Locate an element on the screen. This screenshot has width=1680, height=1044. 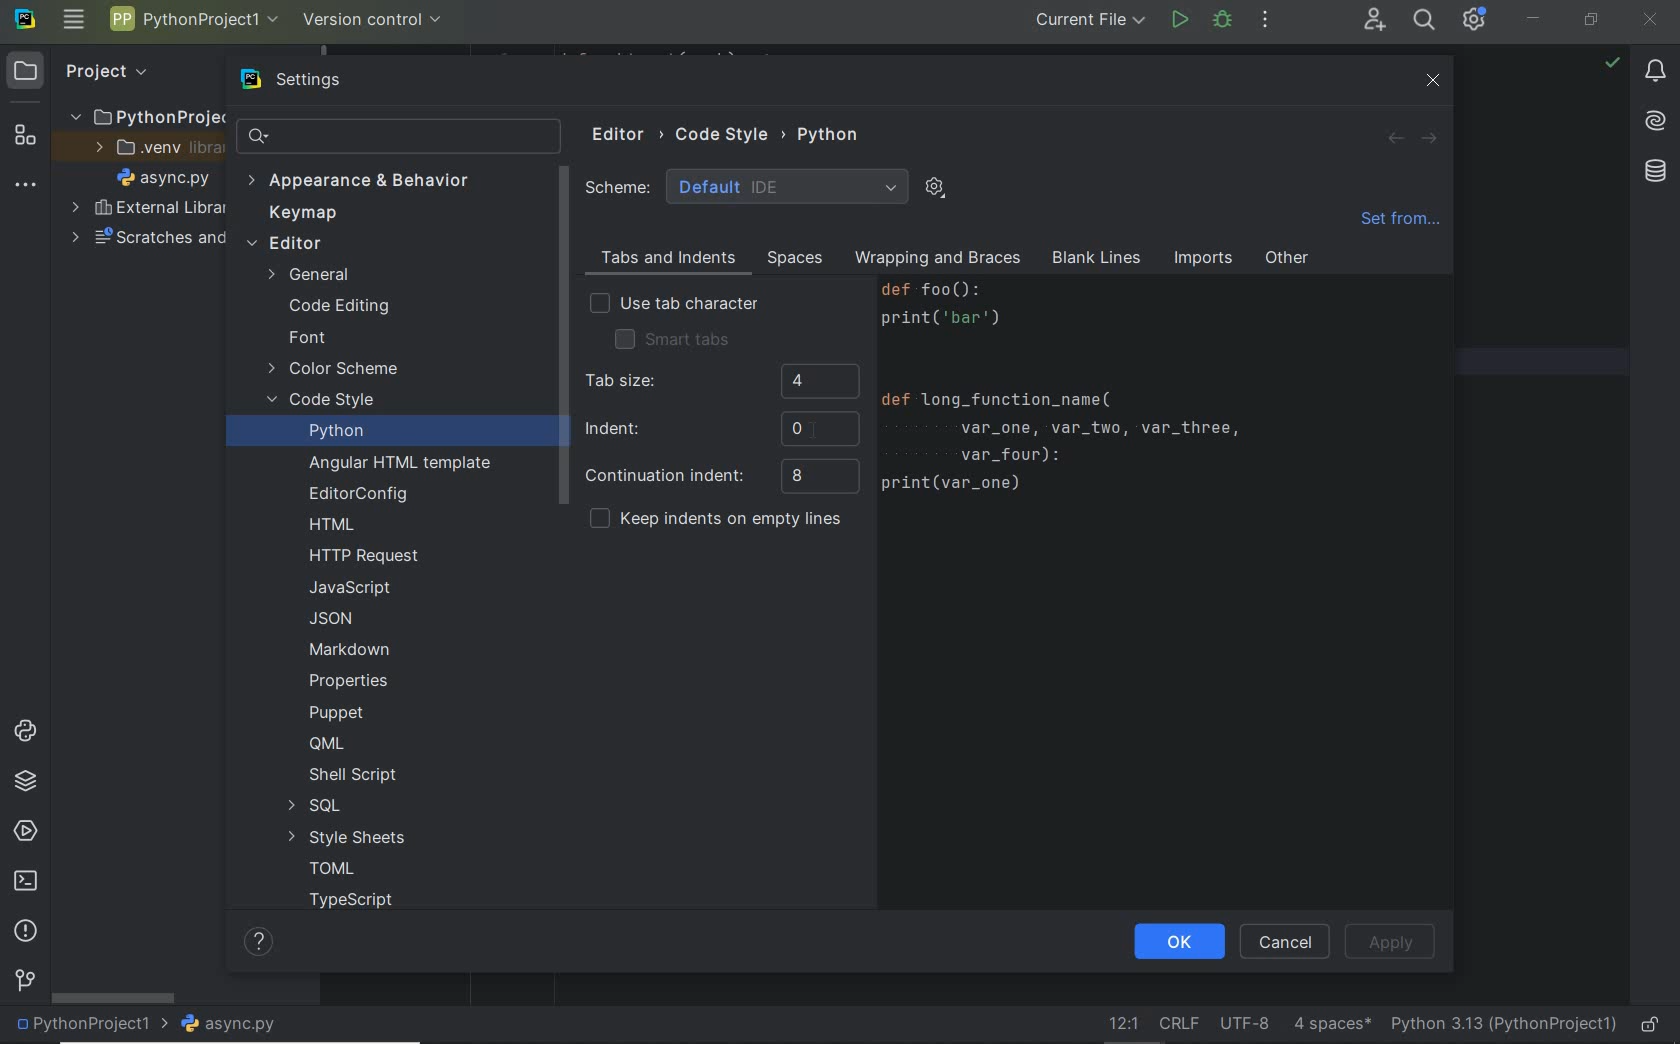
problems is located at coordinates (24, 932).